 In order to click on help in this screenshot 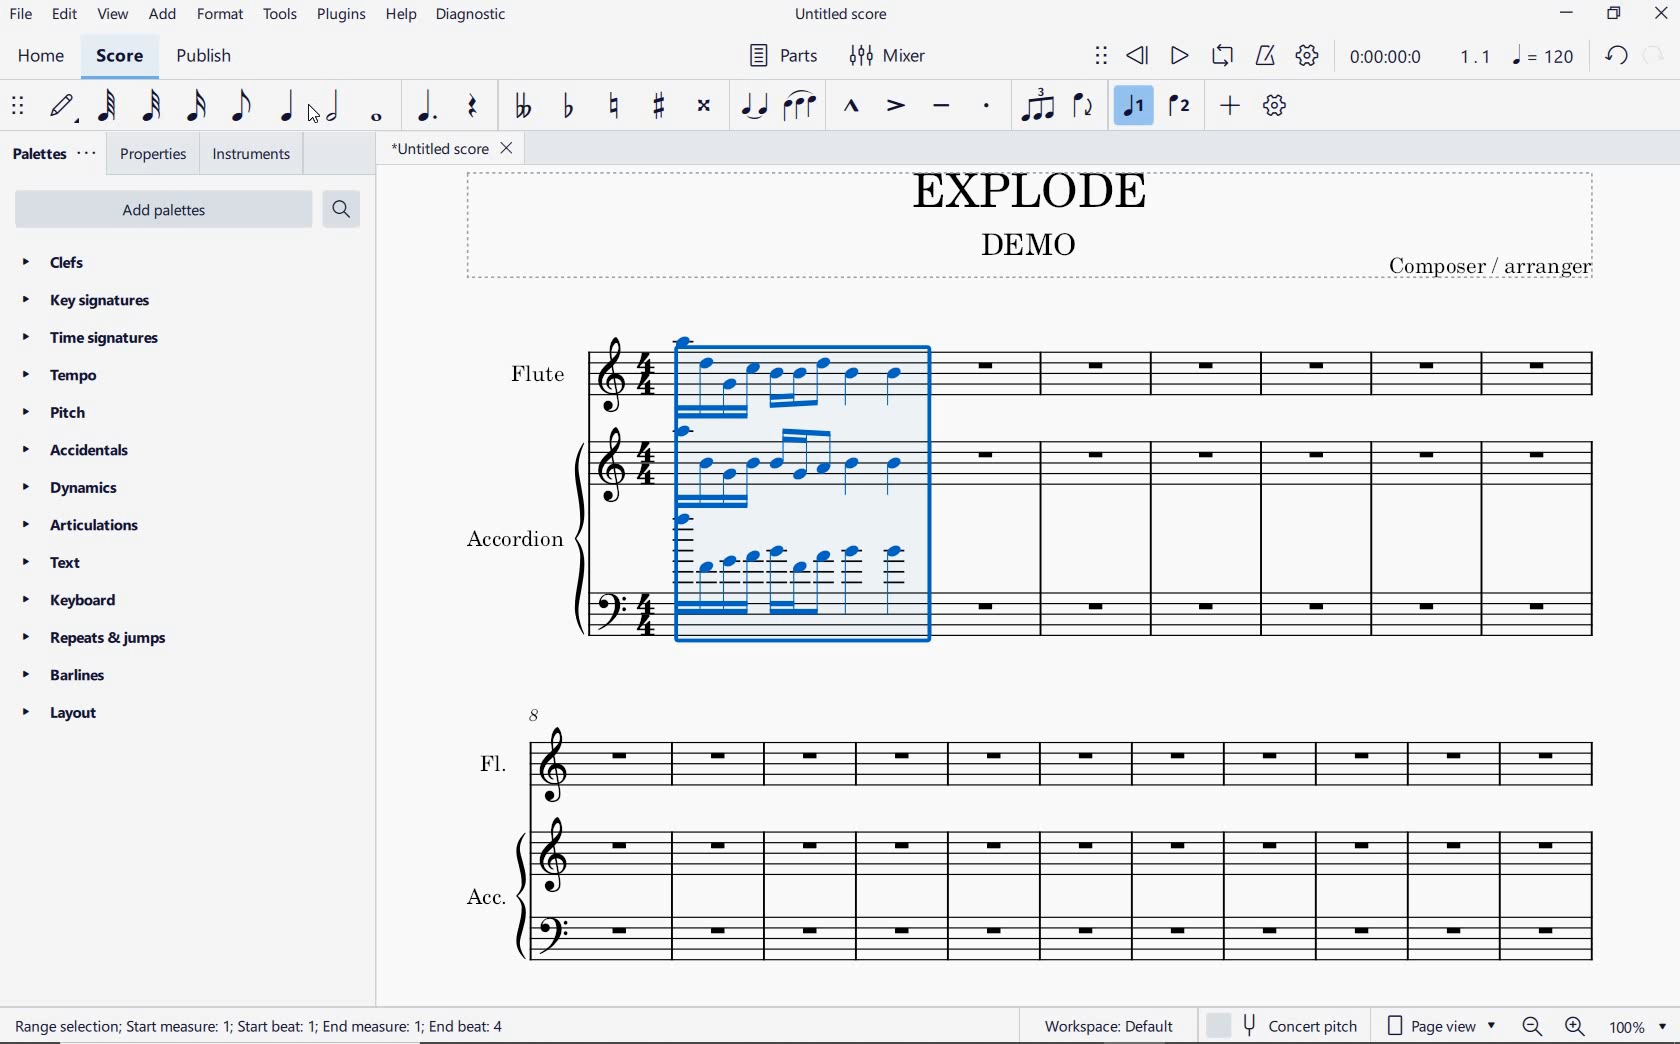, I will do `click(401, 14)`.